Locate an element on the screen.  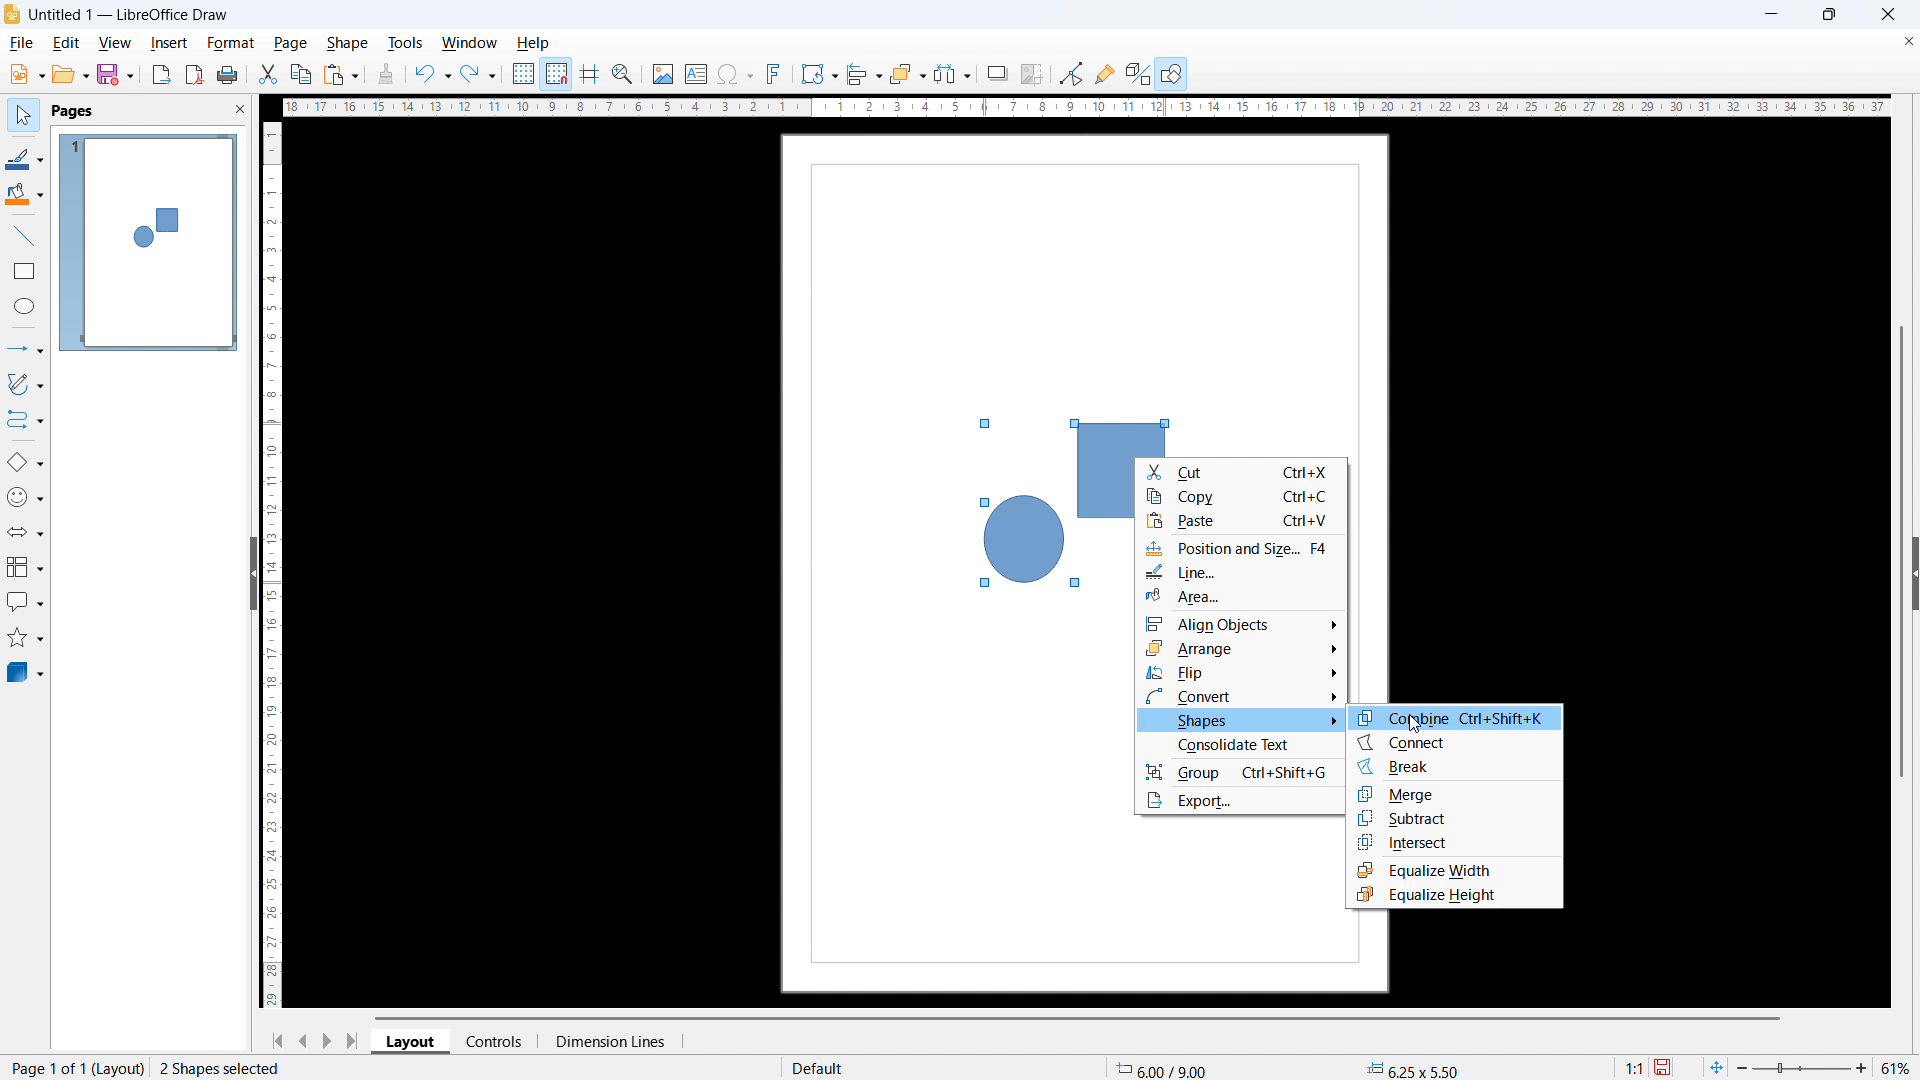
combine is located at coordinates (1457, 716).